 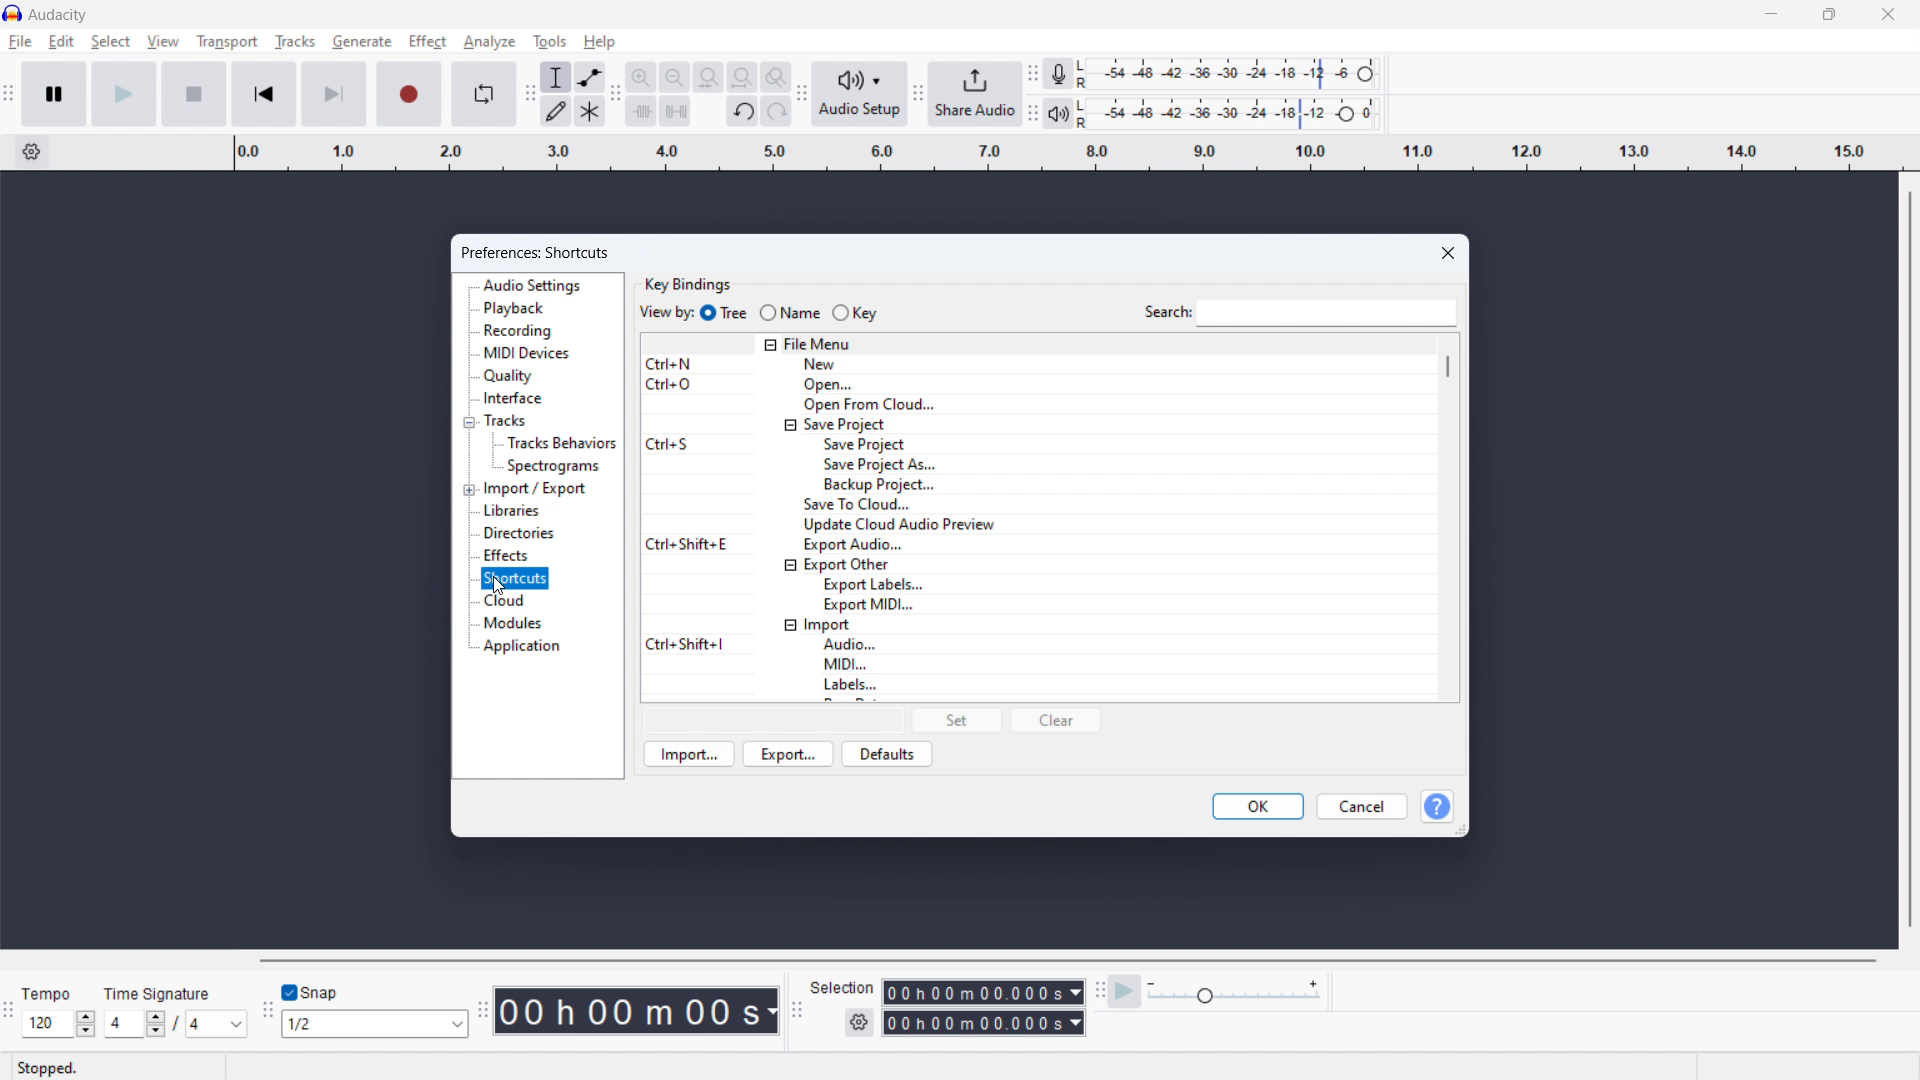 I want to click on Header to change playback level, so click(x=1347, y=114).